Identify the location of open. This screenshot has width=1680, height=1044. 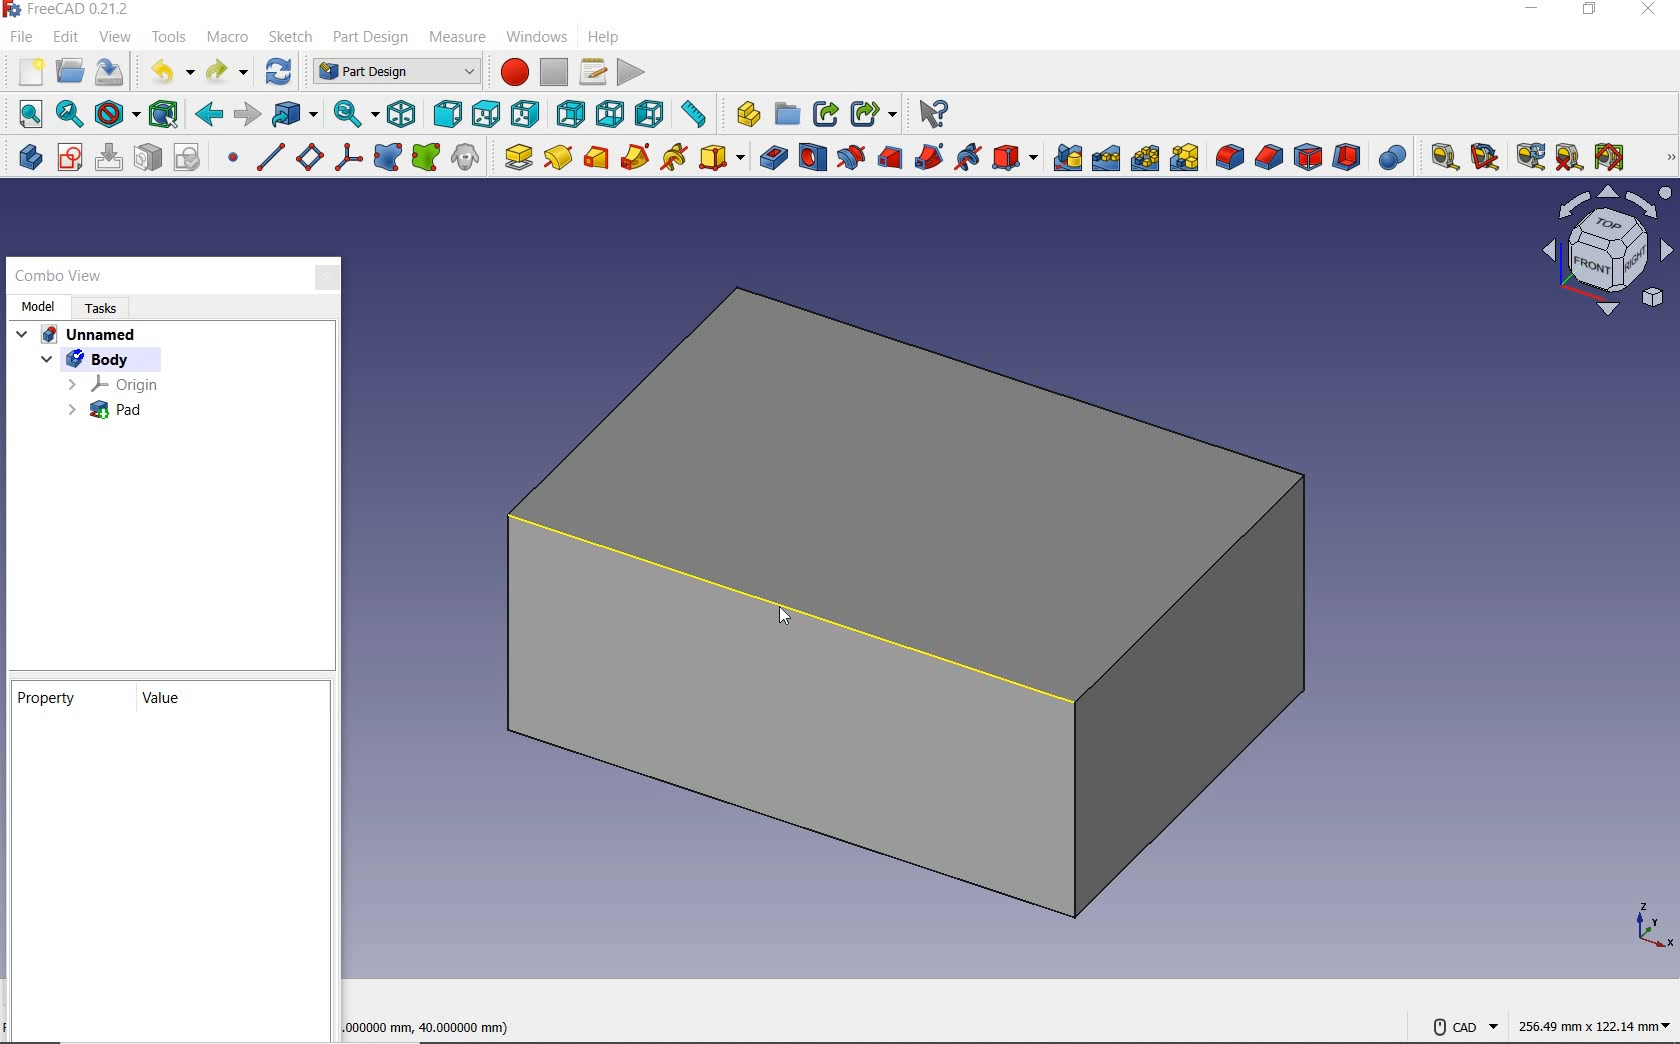
(70, 72).